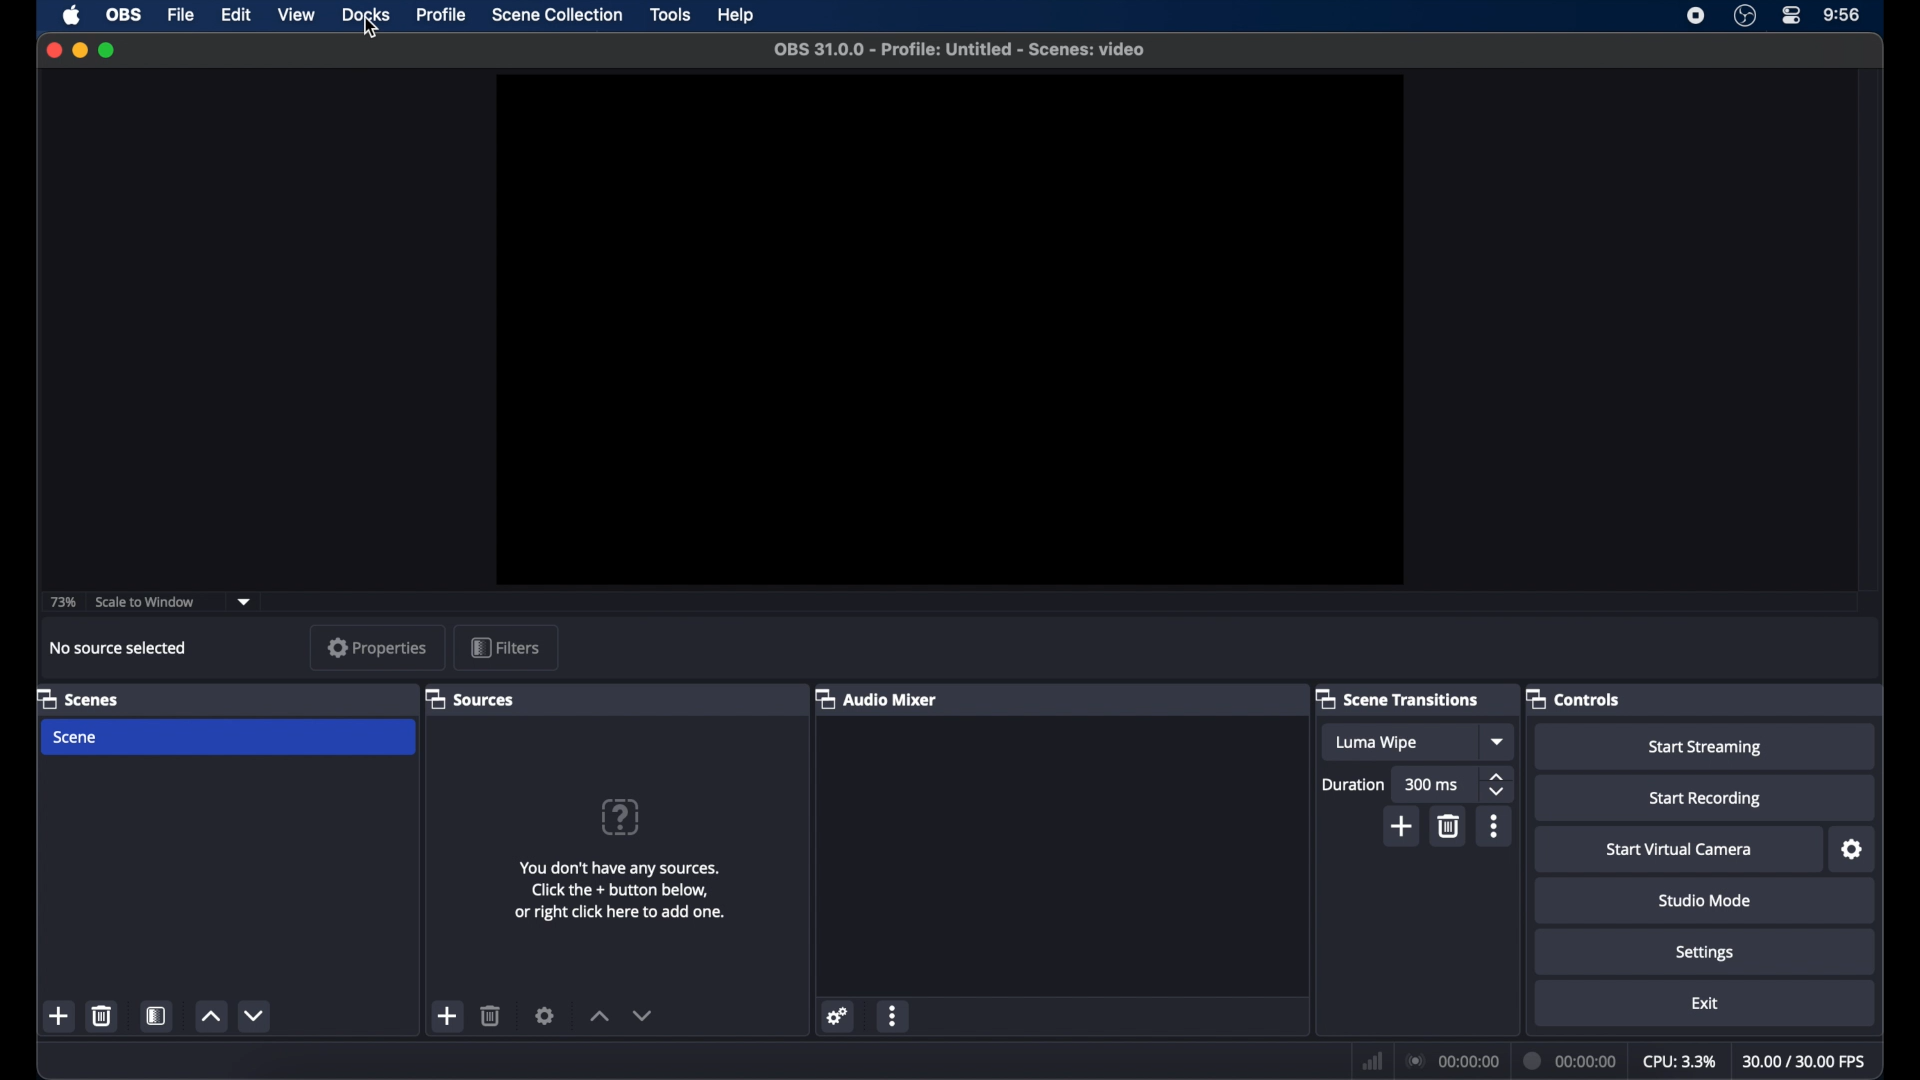 This screenshot has height=1080, width=1920. What do you see at coordinates (620, 890) in the screenshot?
I see `add sources information` at bounding box center [620, 890].